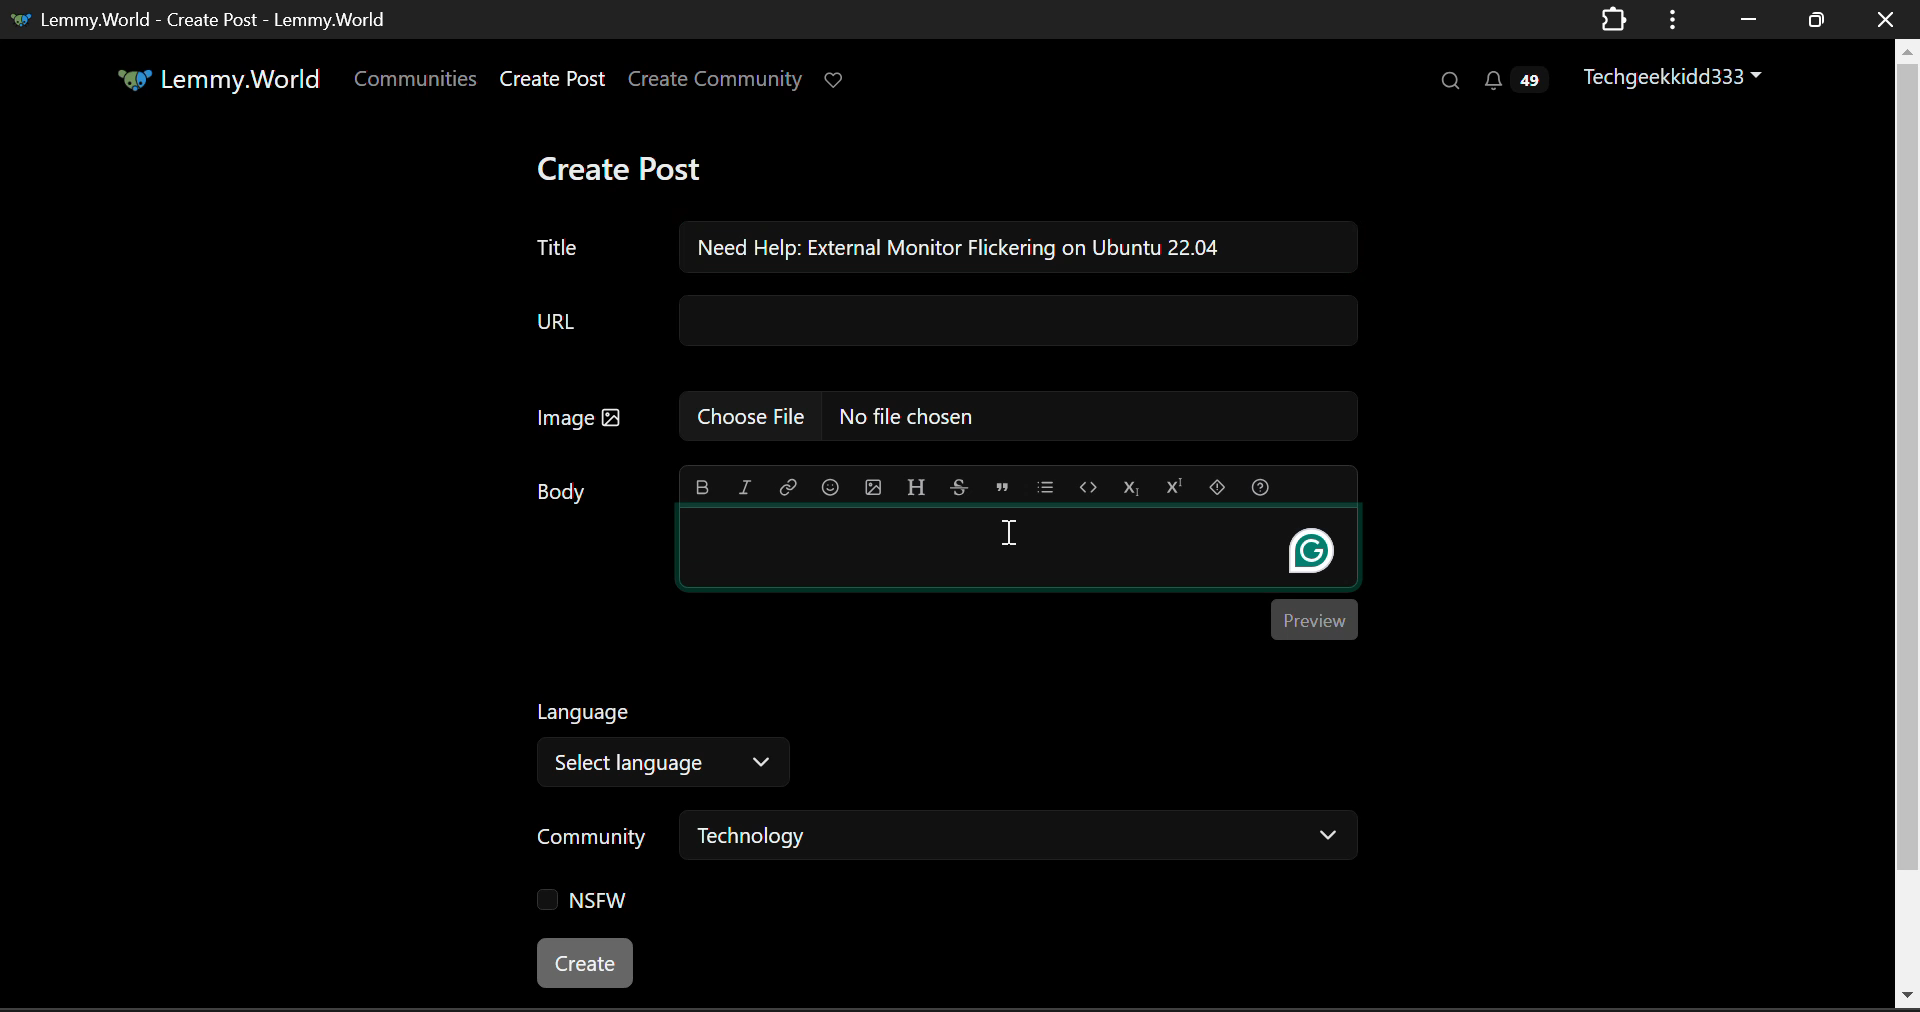  Describe the element at coordinates (1012, 533) in the screenshot. I see `Cursor on Post Body Textbox` at that location.